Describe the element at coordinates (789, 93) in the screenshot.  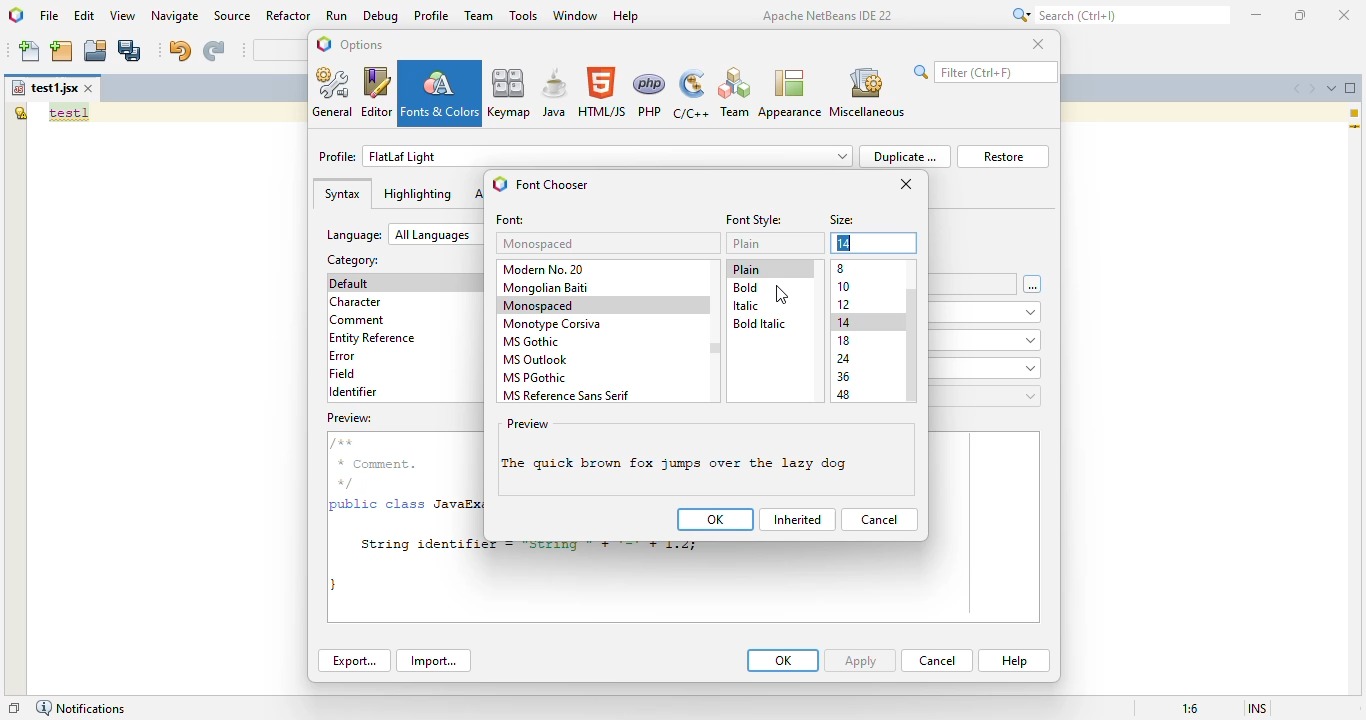
I see `appearance` at that location.